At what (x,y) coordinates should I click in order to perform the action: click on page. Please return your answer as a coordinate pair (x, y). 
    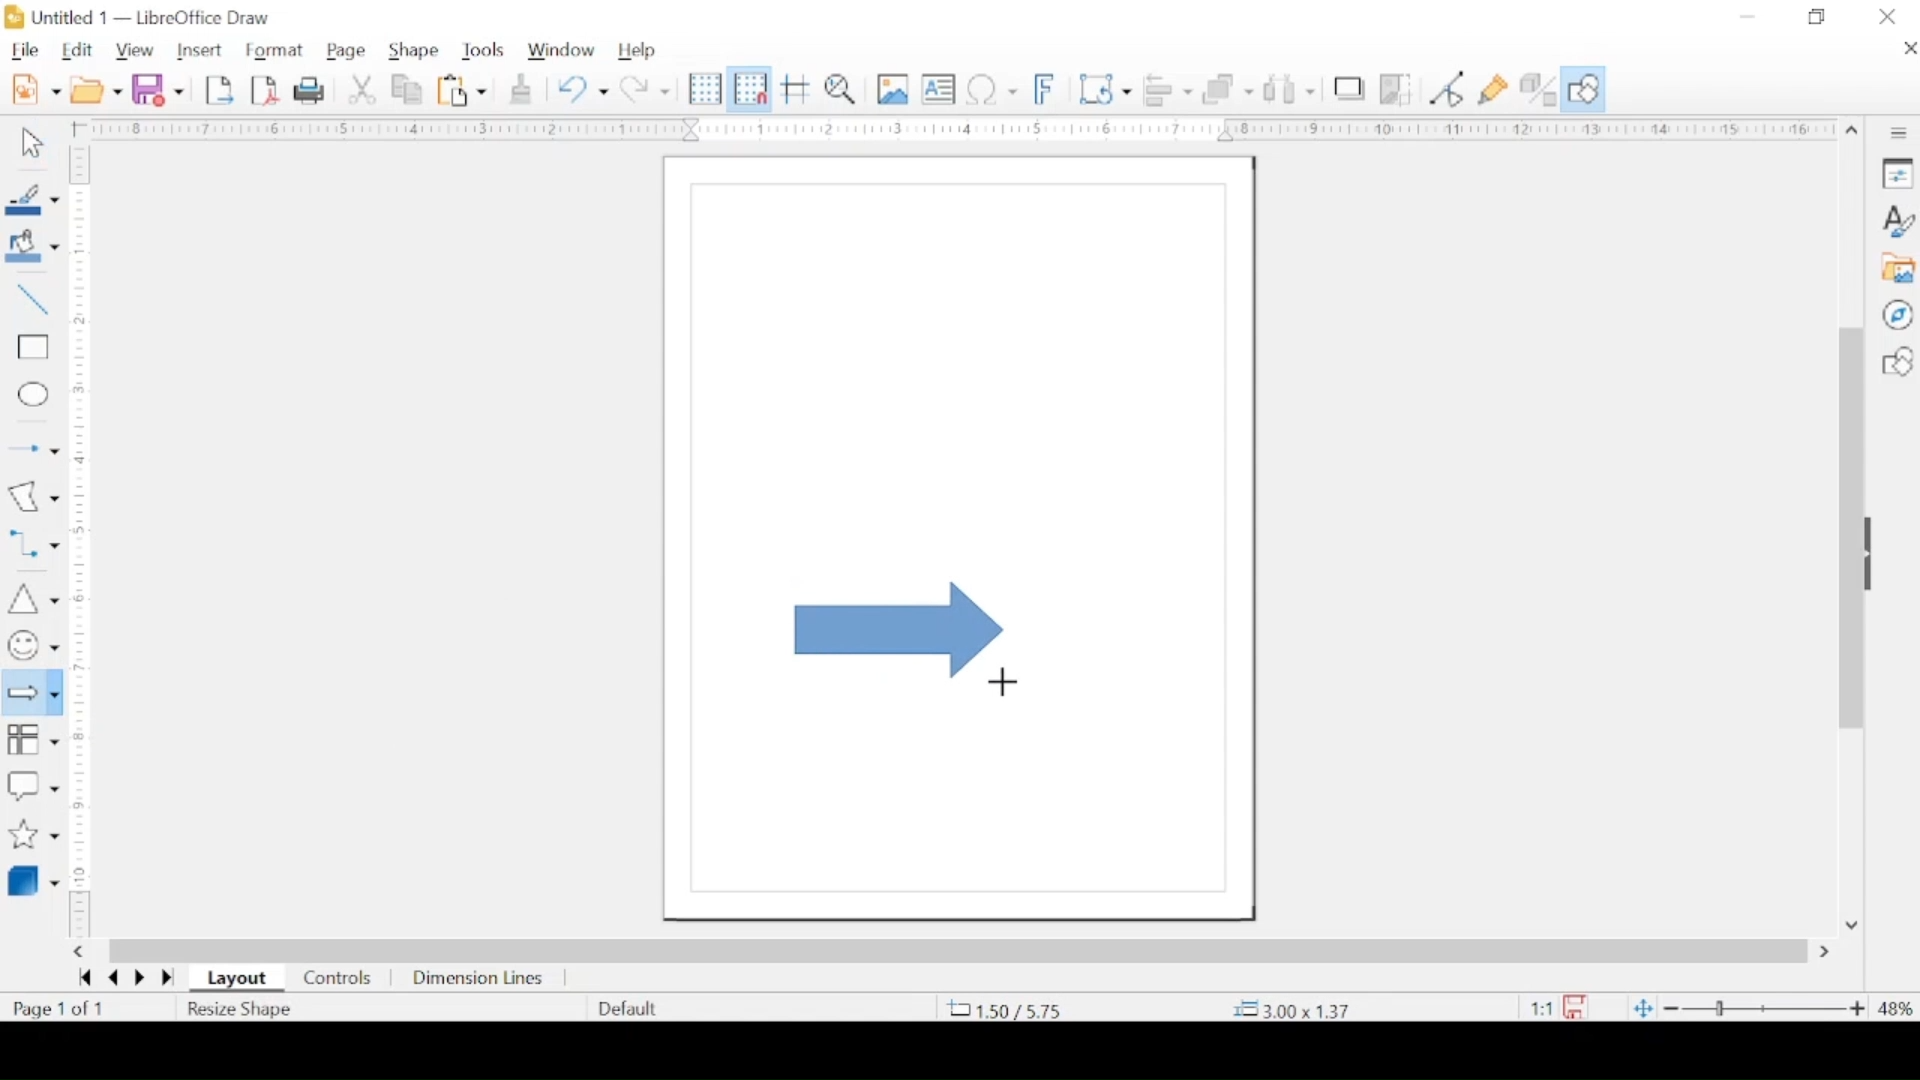
    Looking at the image, I should click on (347, 51).